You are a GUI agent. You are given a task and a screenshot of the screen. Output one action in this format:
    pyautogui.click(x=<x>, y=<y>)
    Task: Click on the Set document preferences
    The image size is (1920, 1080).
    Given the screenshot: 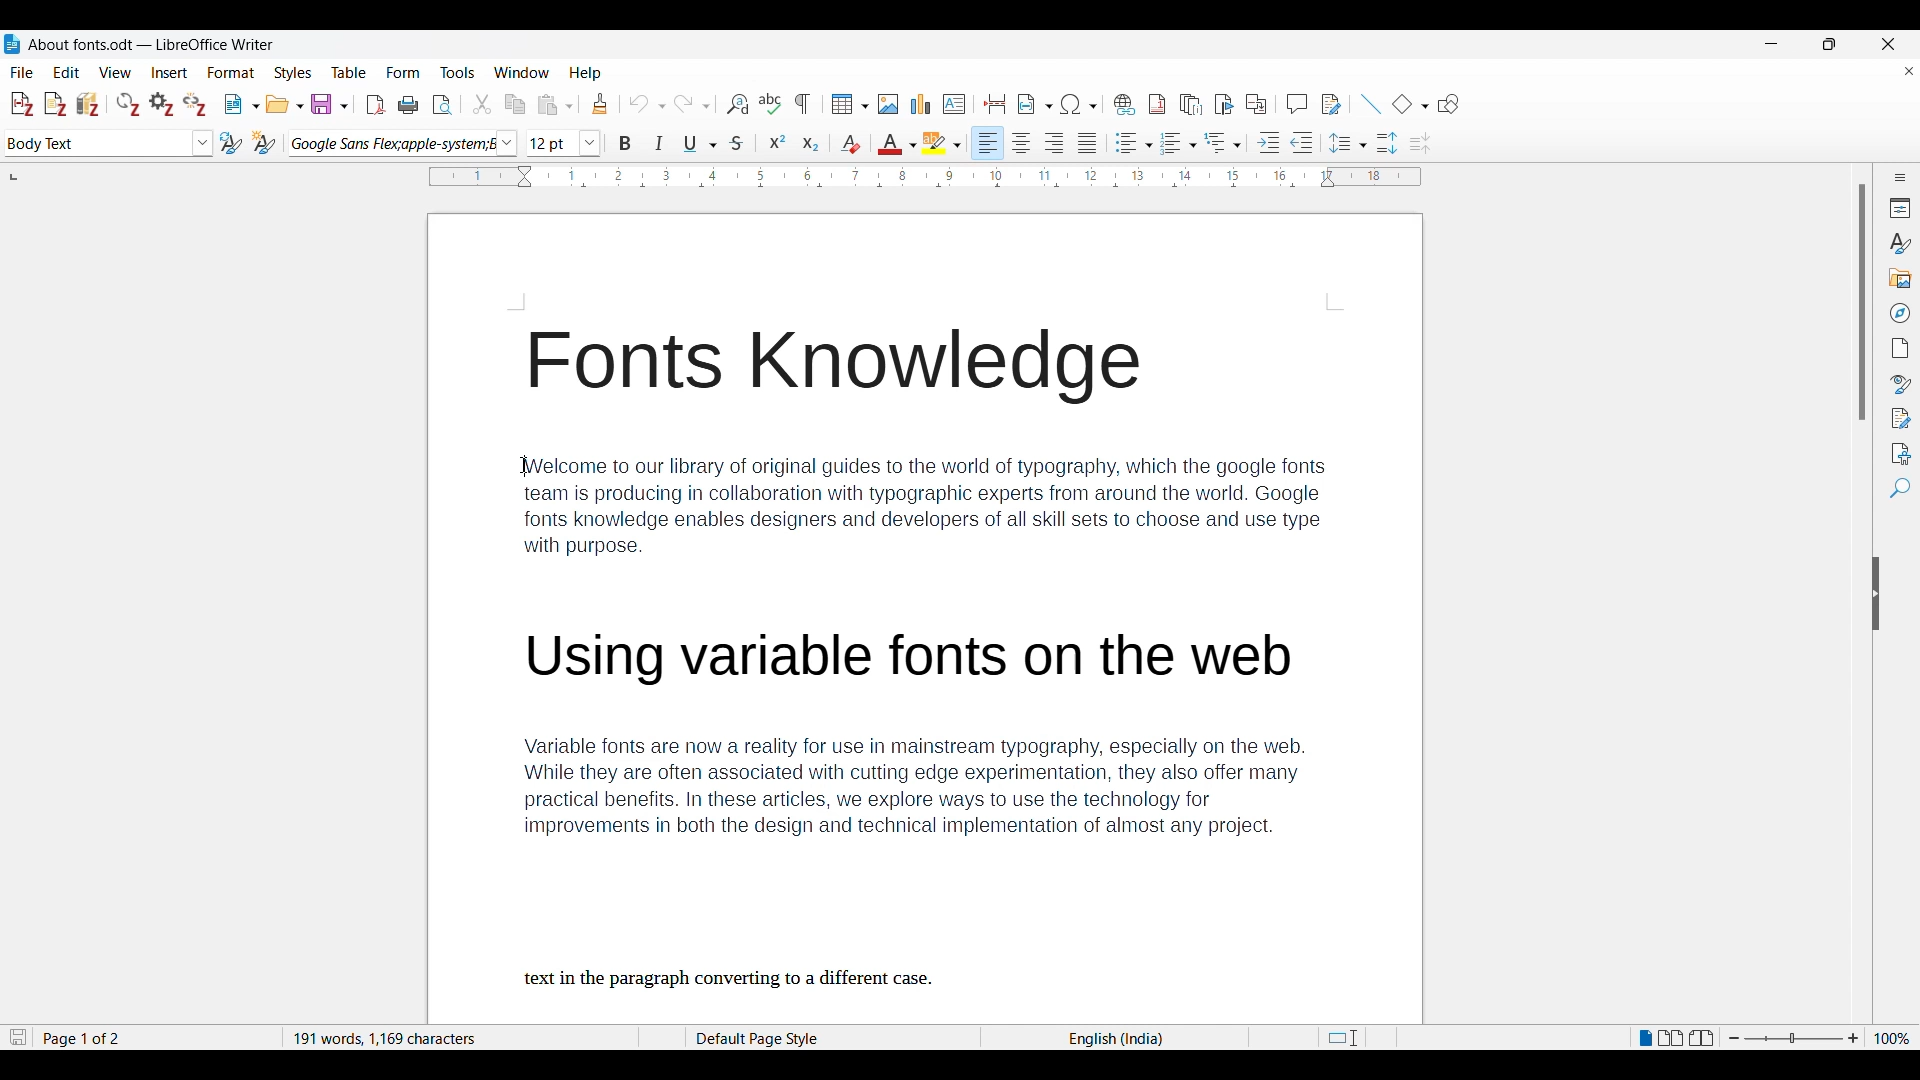 What is the action you would take?
    pyautogui.click(x=162, y=104)
    